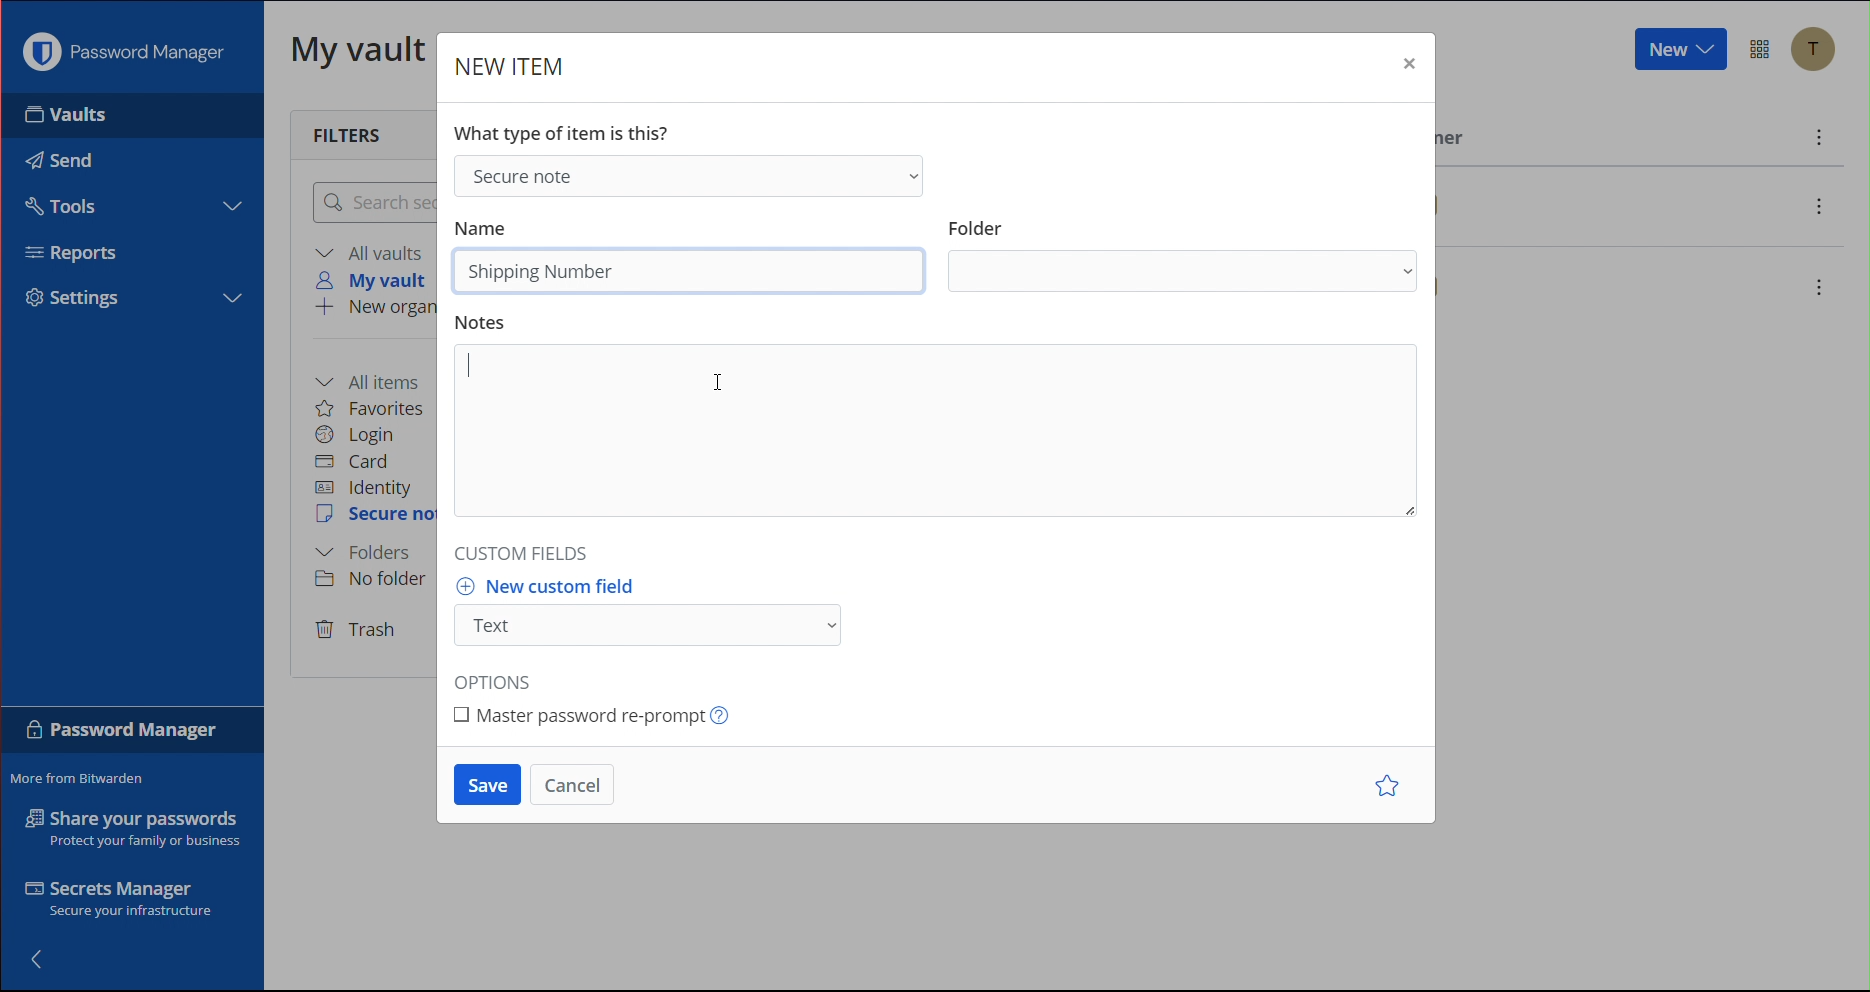  I want to click on Secure note, so click(375, 517).